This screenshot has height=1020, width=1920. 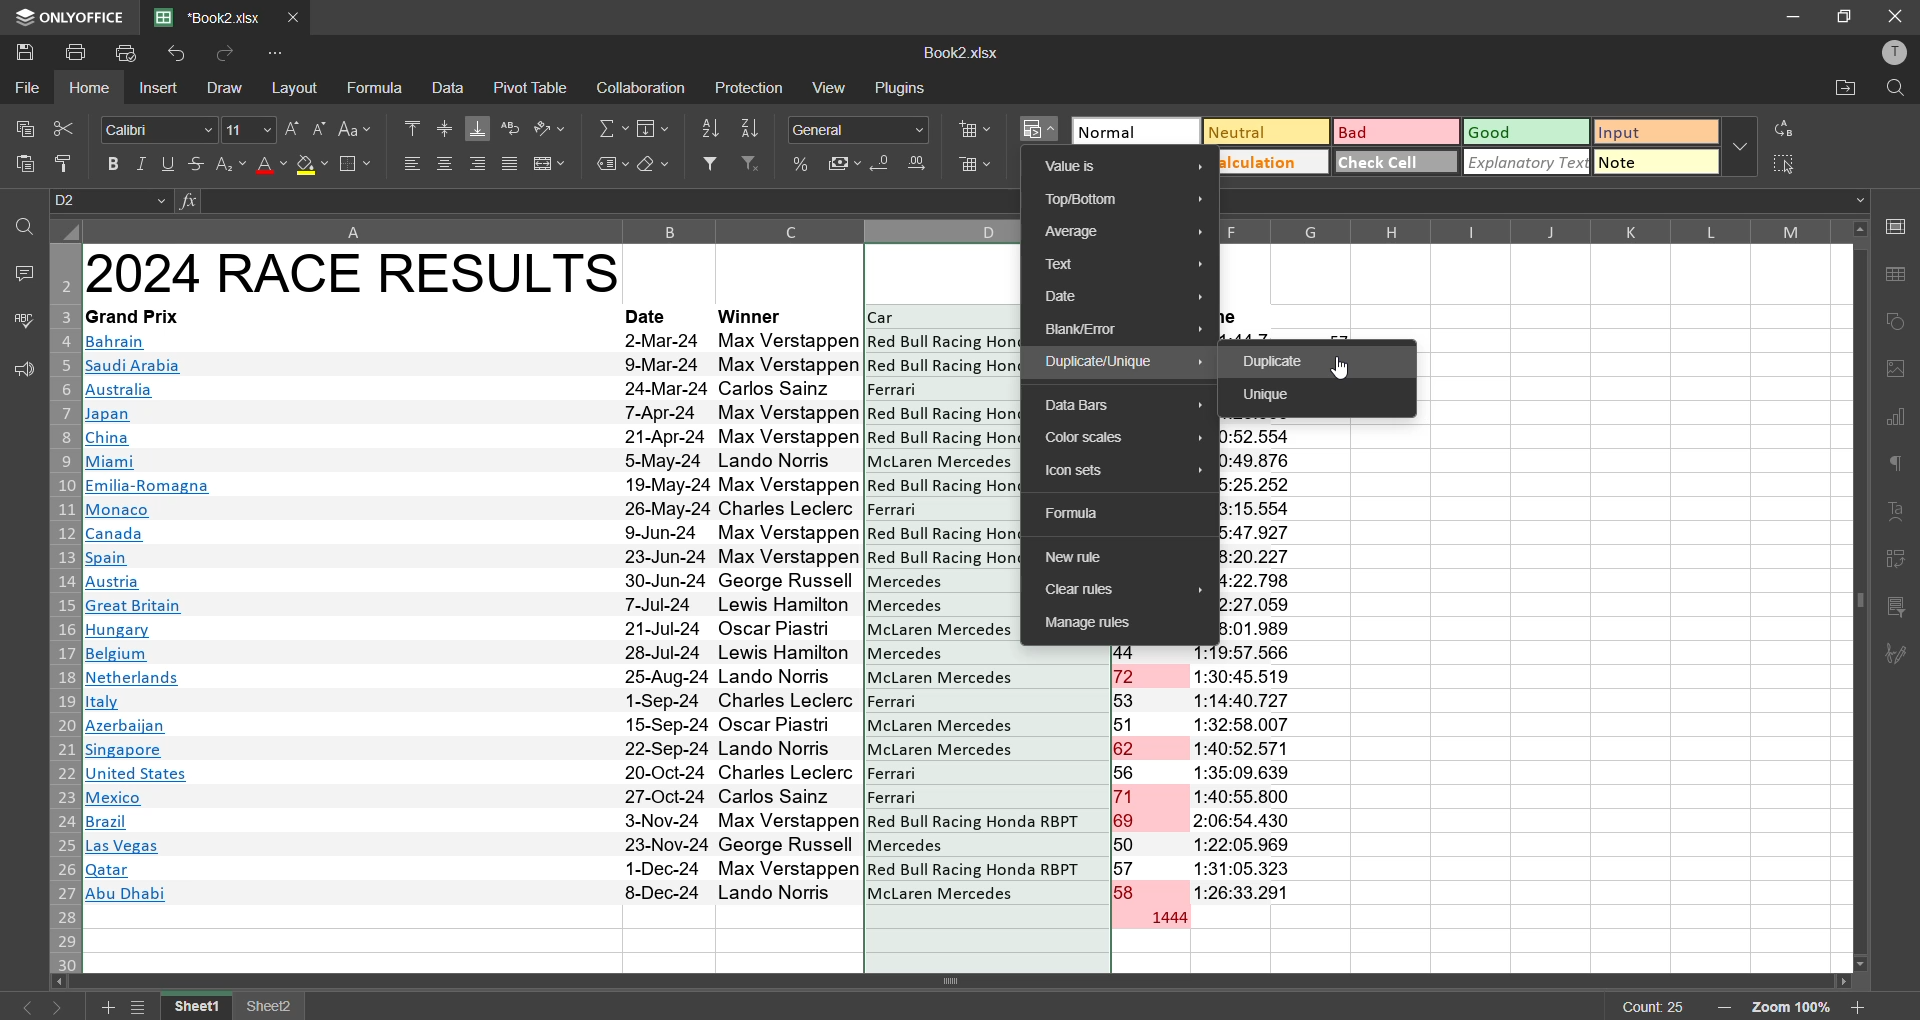 What do you see at coordinates (1528, 162) in the screenshot?
I see `explanatory tex` at bounding box center [1528, 162].